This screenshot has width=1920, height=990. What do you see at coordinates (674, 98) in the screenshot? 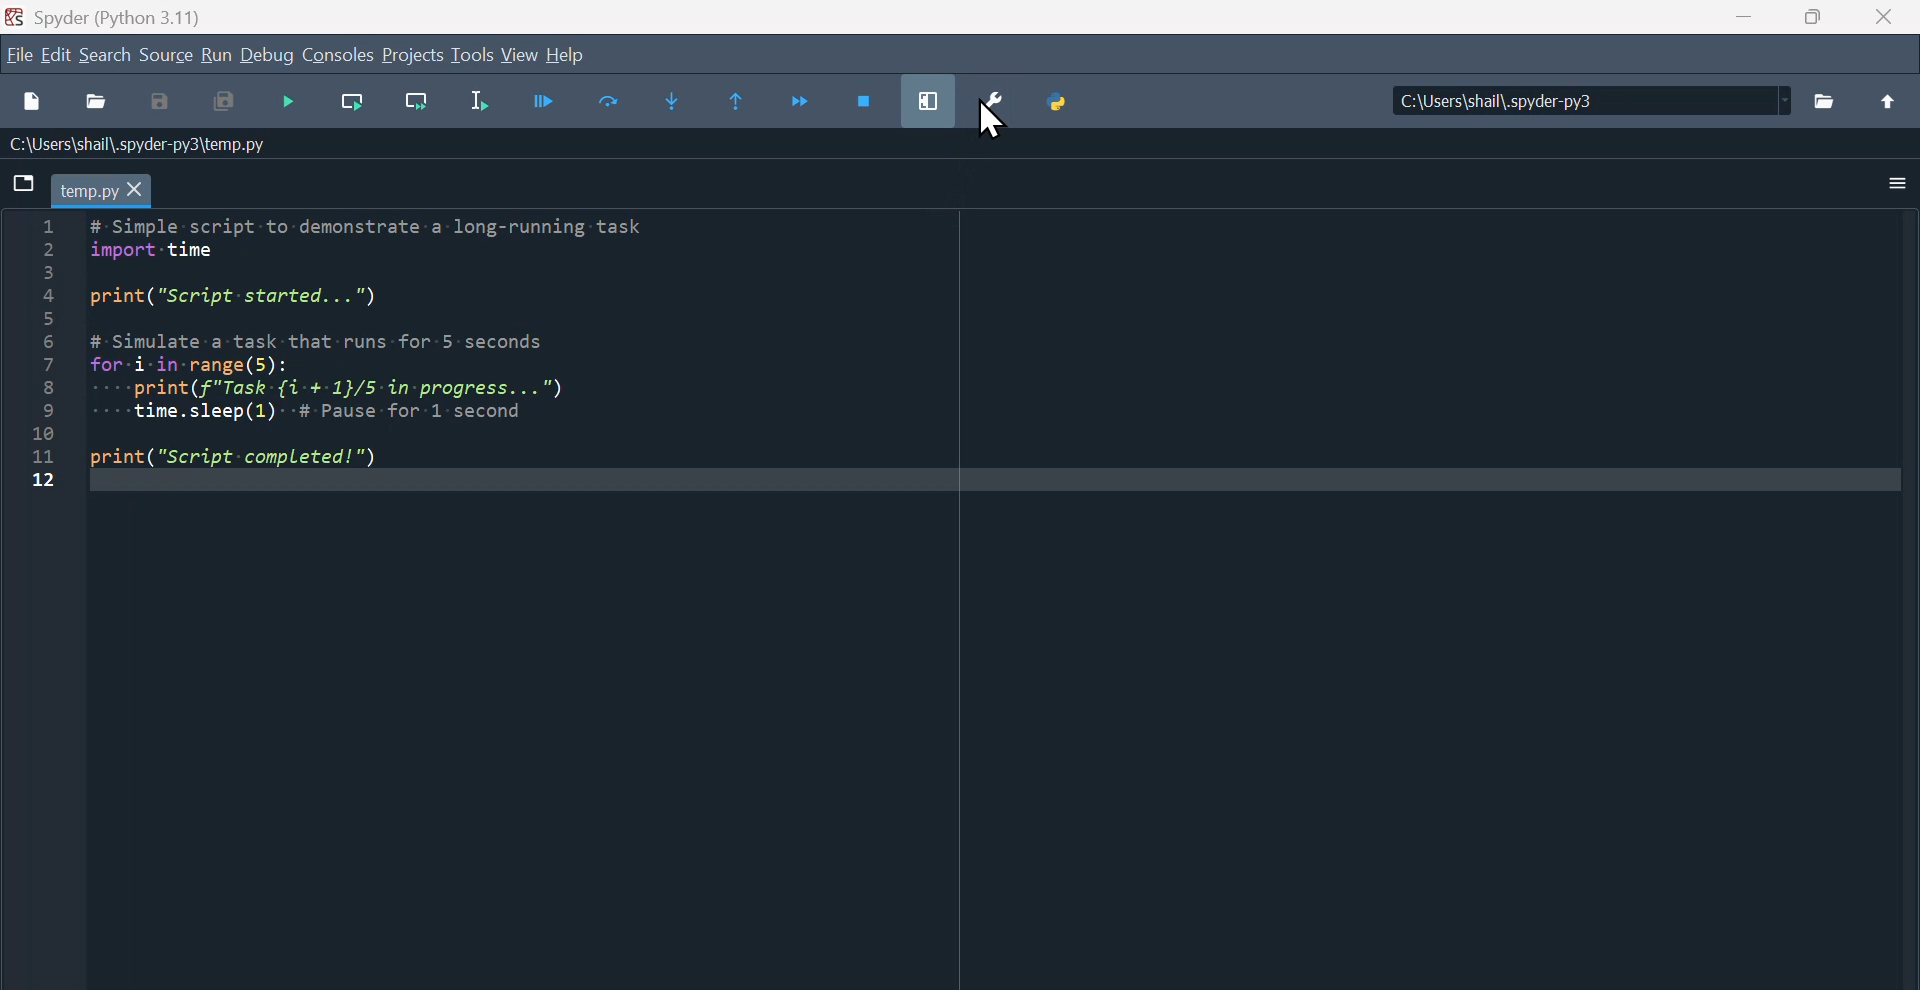
I see `Step into function` at bounding box center [674, 98].